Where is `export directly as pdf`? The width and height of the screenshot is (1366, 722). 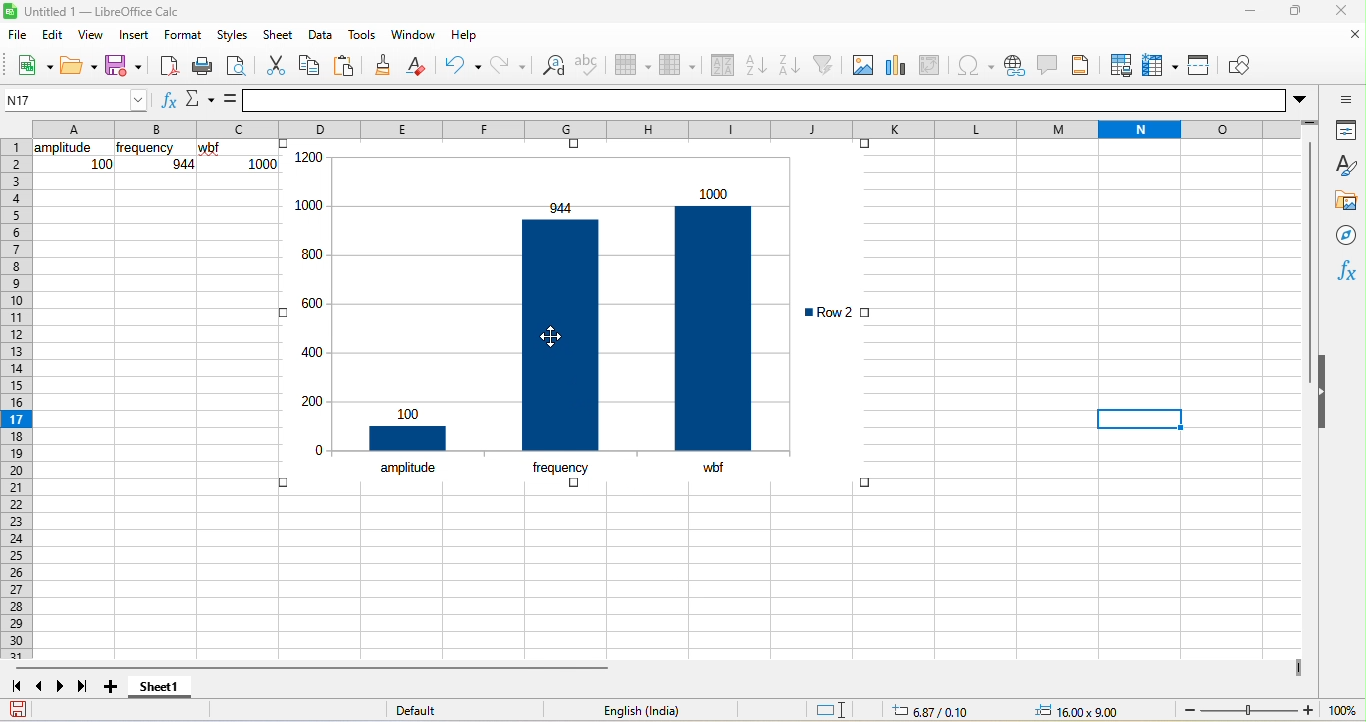 export directly as pdf is located at coordinates (173, 68).